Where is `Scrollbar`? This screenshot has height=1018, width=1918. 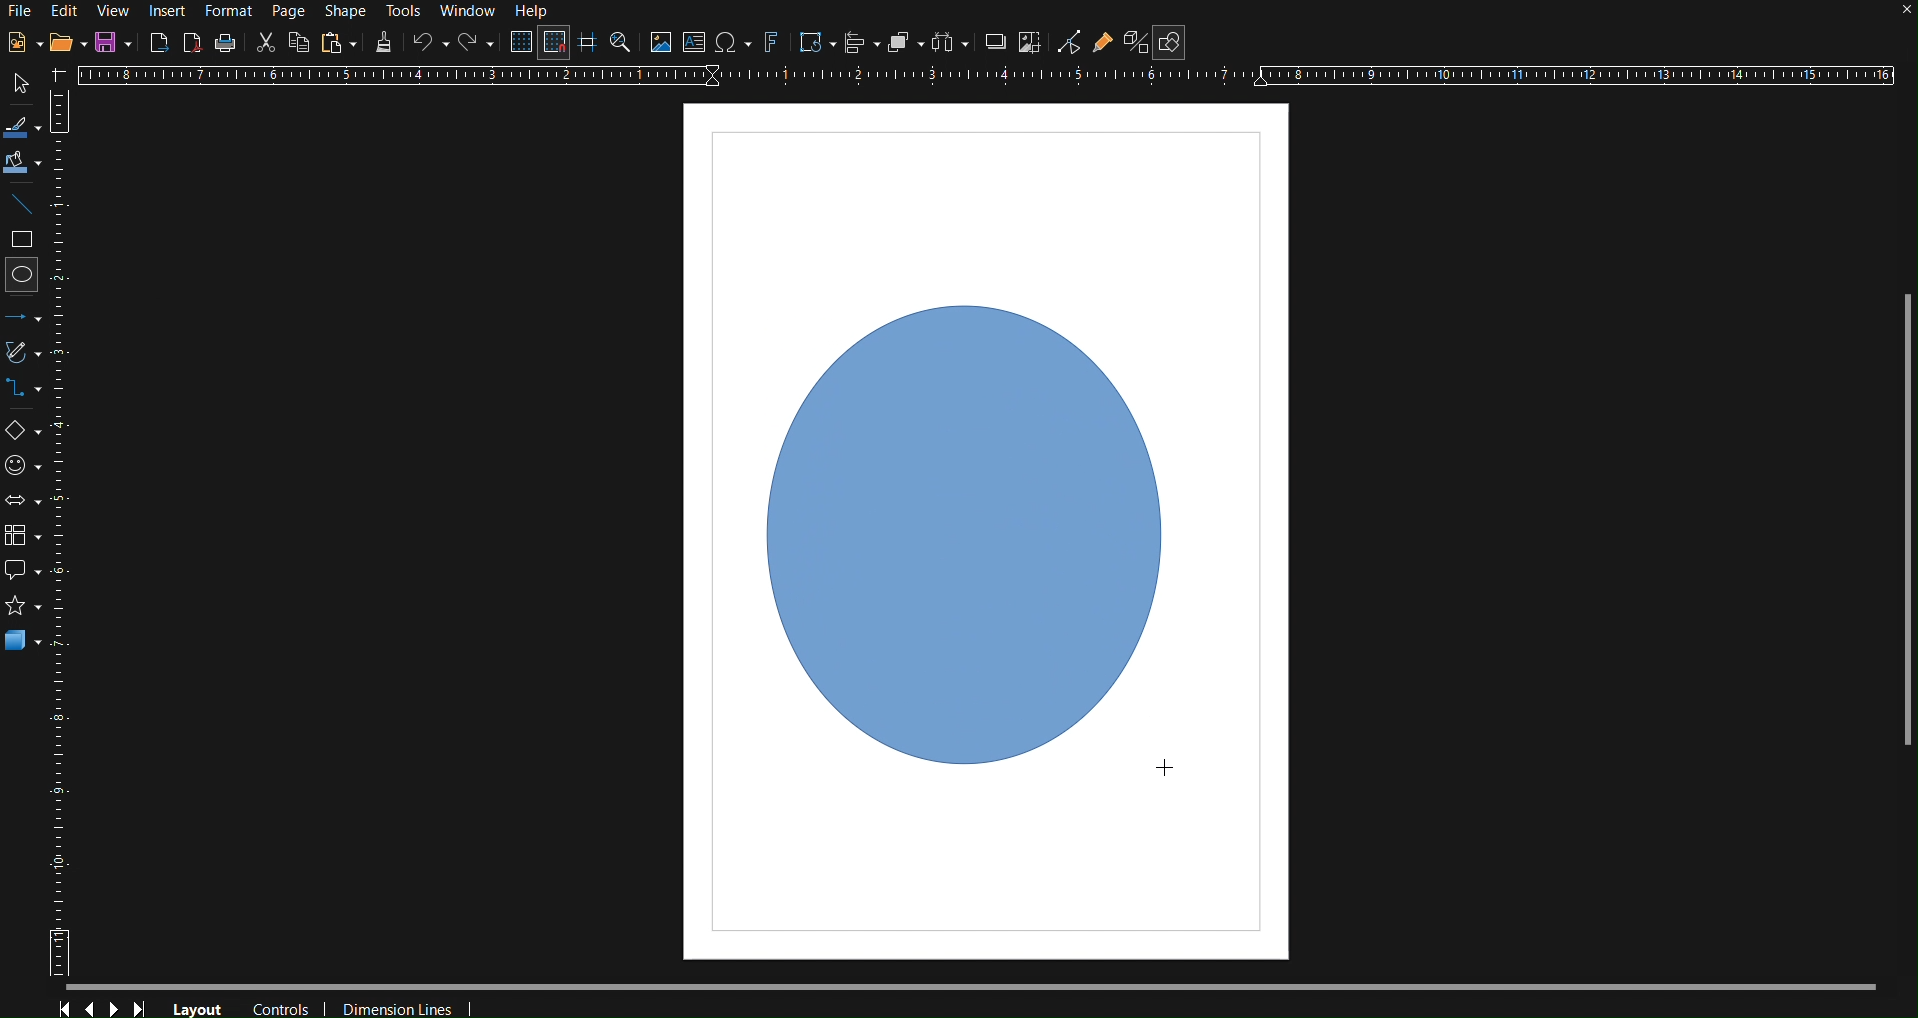 Scrollbar is located at coordinates (1906, 519).